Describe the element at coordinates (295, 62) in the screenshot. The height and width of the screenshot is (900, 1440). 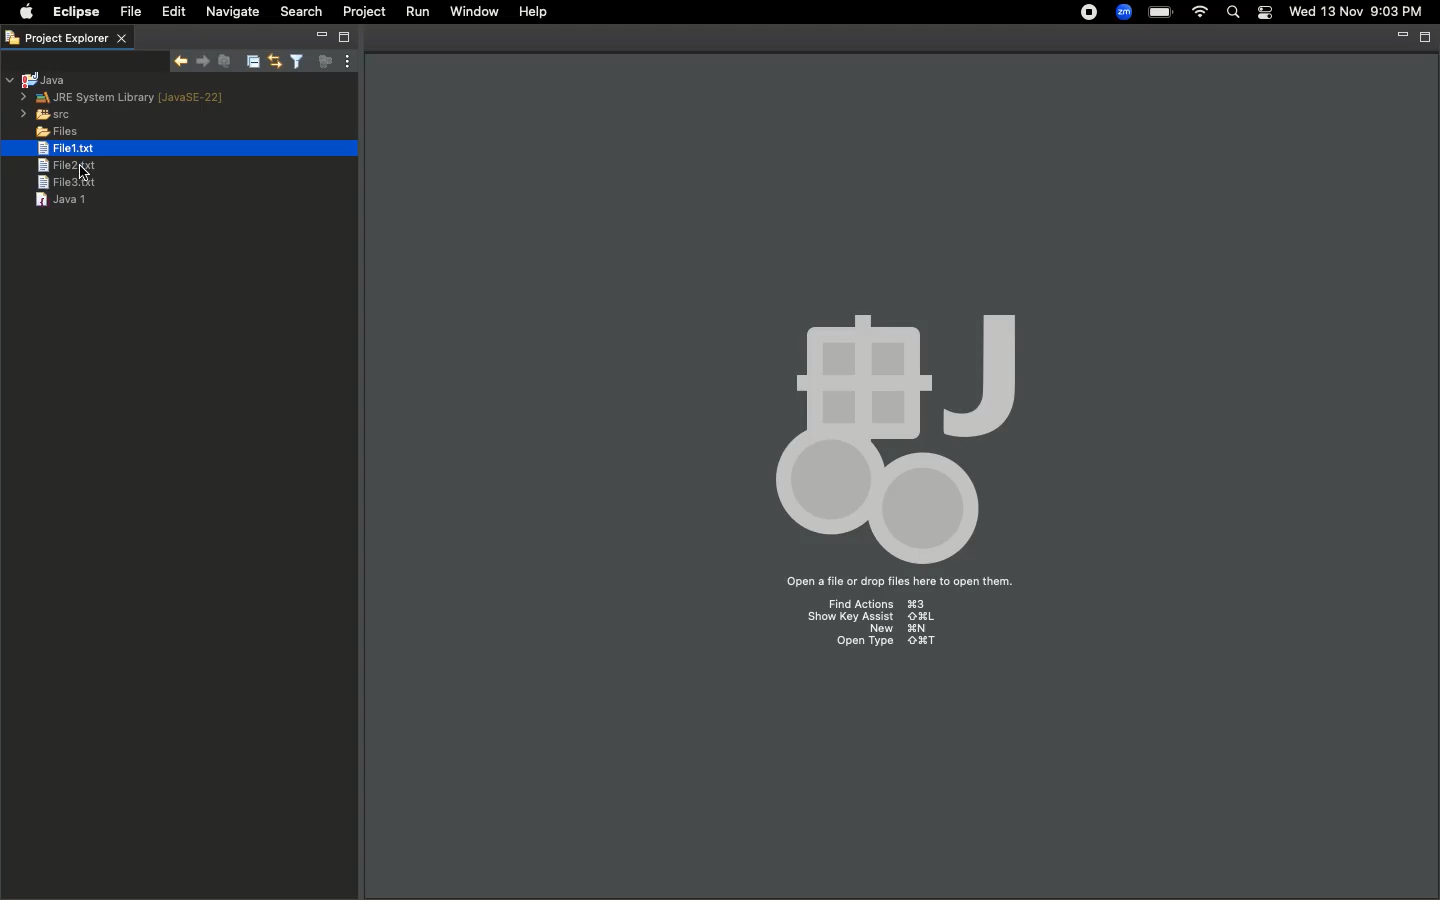
I see `Select and deselect filters ` at that location.